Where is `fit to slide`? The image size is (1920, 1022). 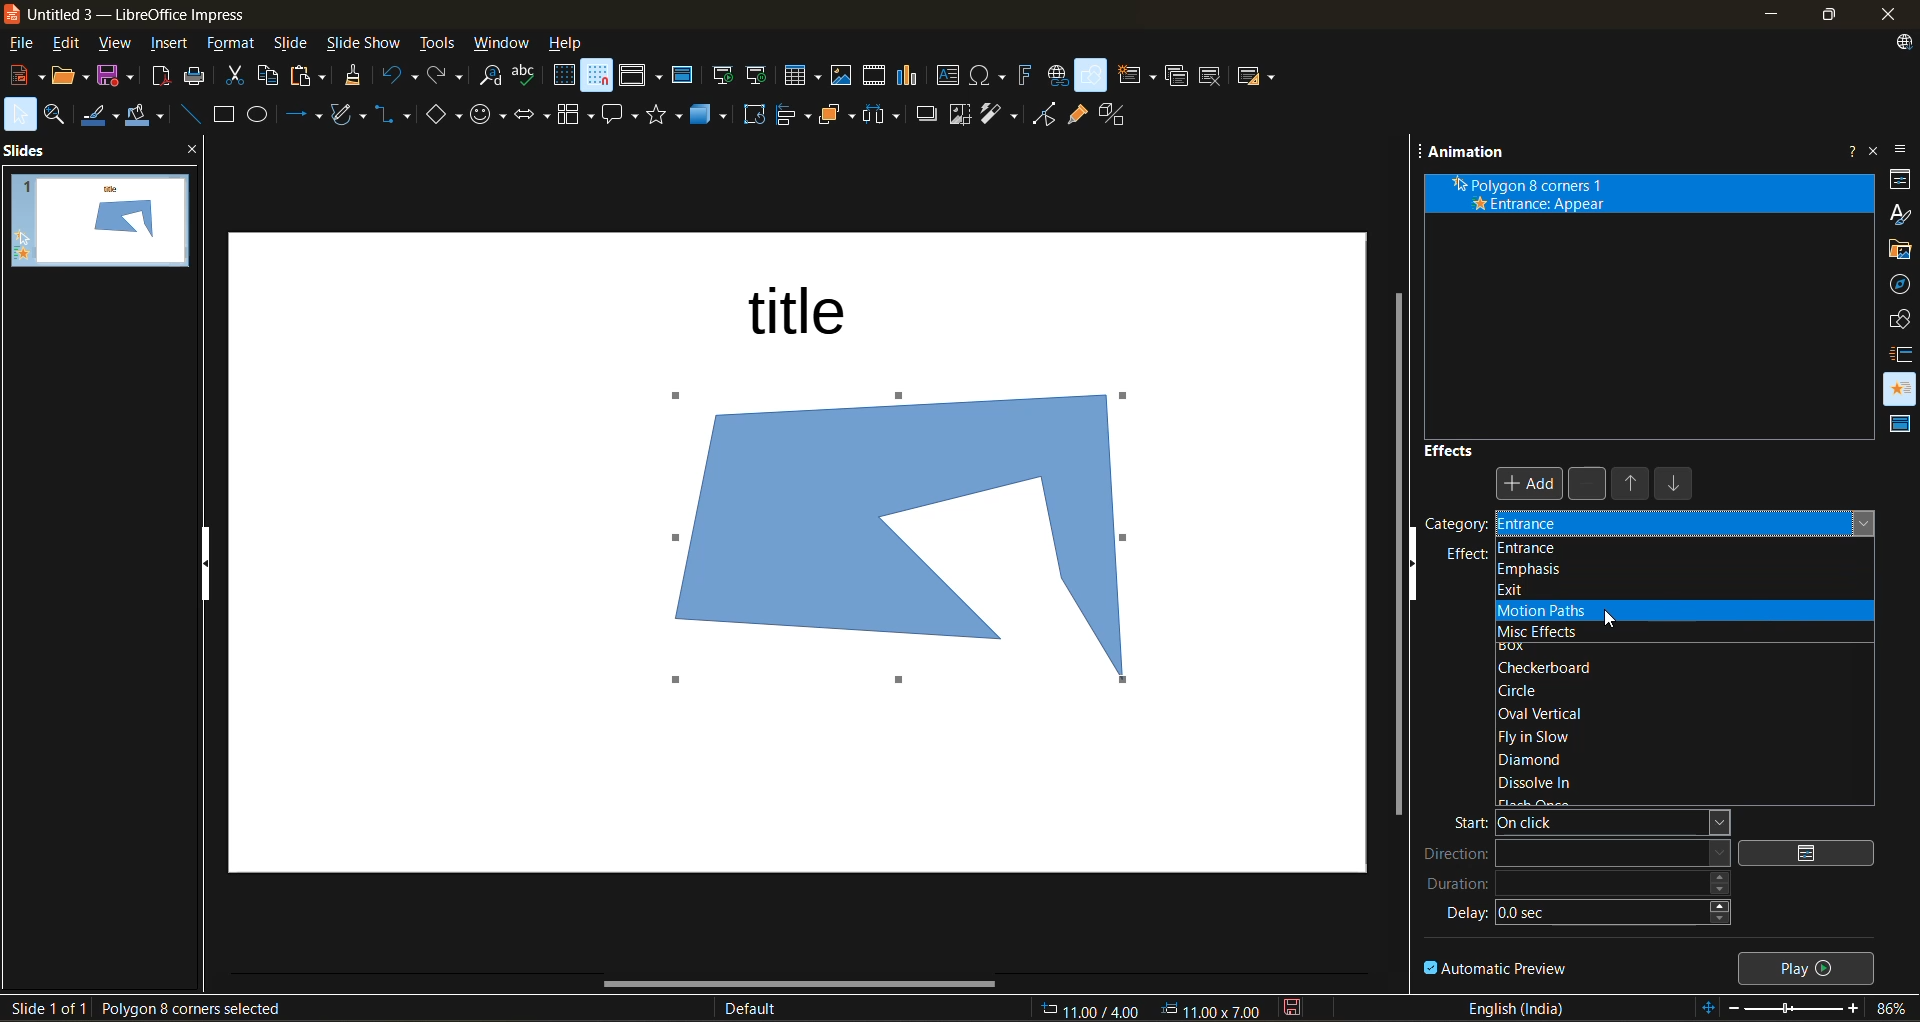 fit to slide is located at coordinates (1704, 1005).